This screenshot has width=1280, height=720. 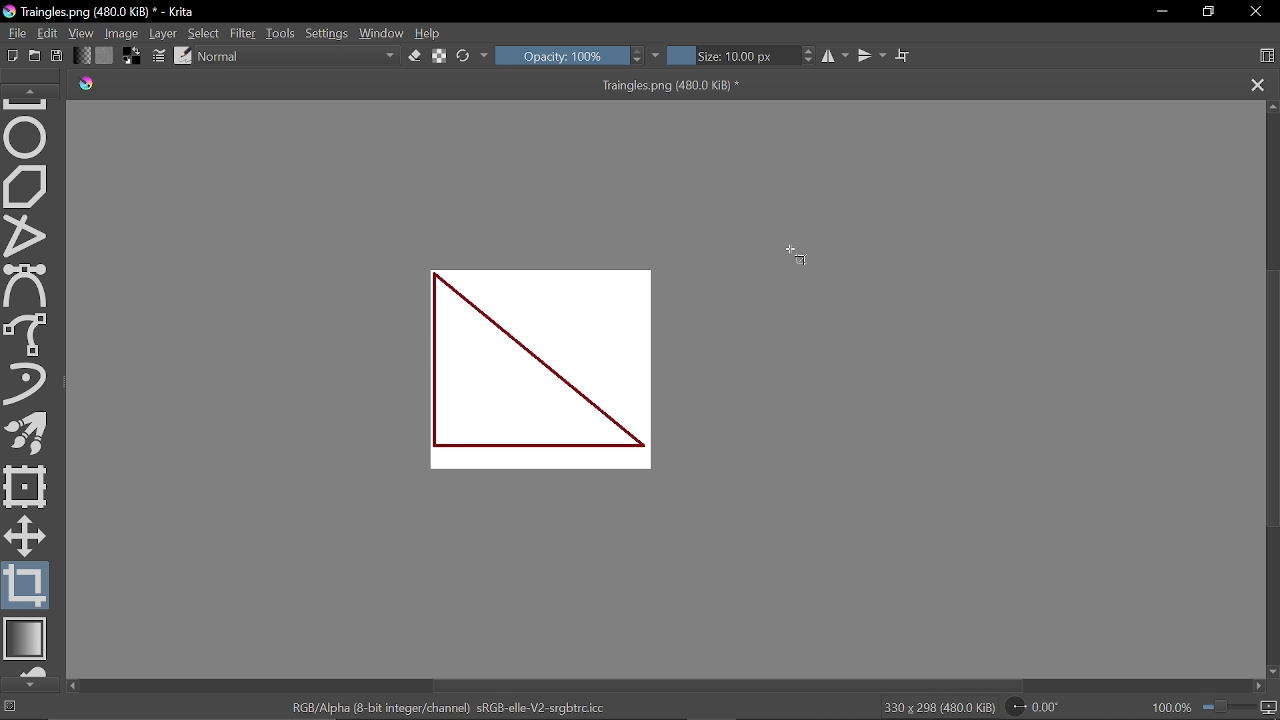 I want to click on Restore down, so click(x=1209, y=12).